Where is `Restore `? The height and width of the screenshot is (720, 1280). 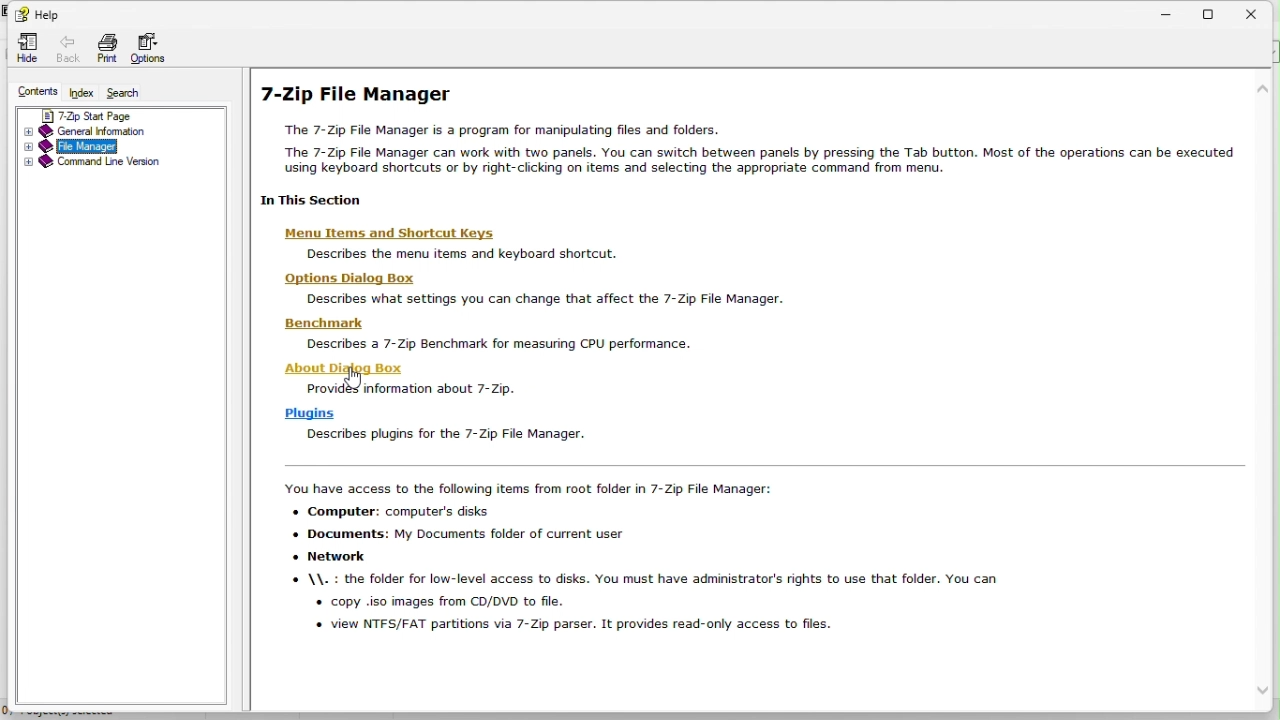
Restore  is located at coordinates (1211, 12).